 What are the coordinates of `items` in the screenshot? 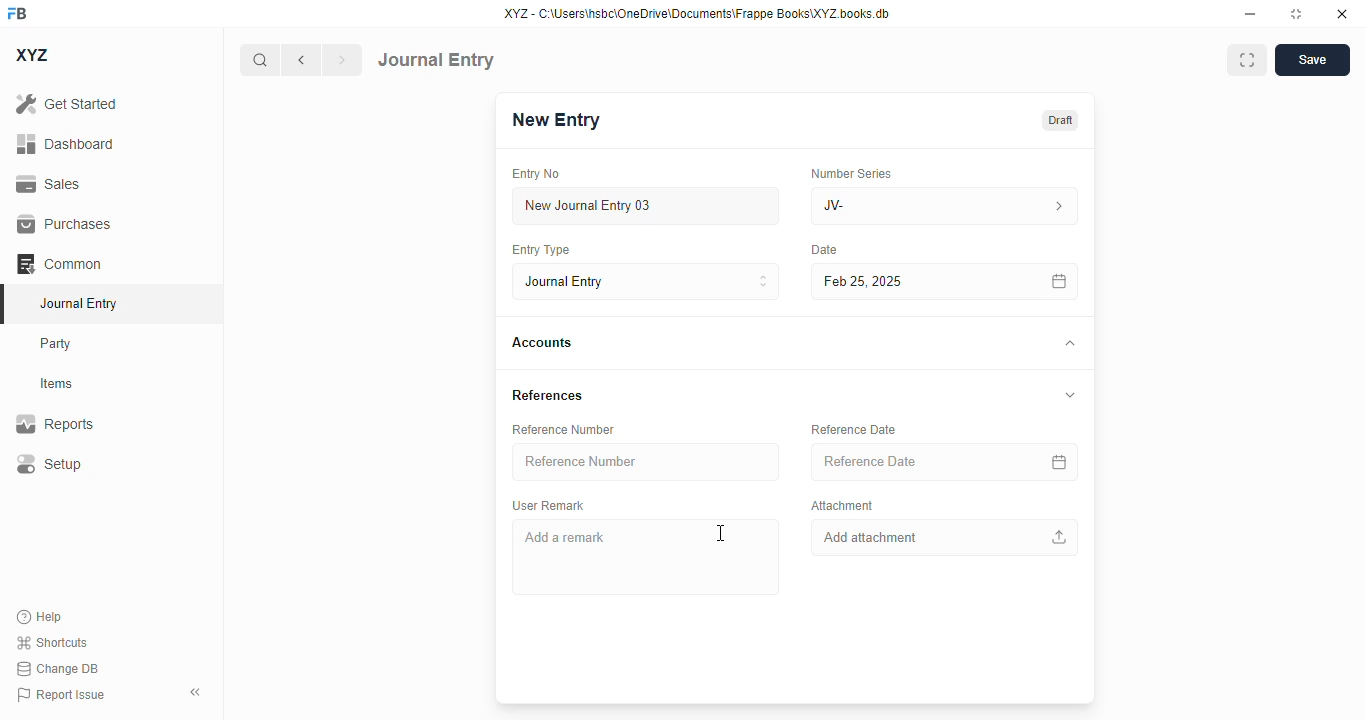 It's located at (57, 384).